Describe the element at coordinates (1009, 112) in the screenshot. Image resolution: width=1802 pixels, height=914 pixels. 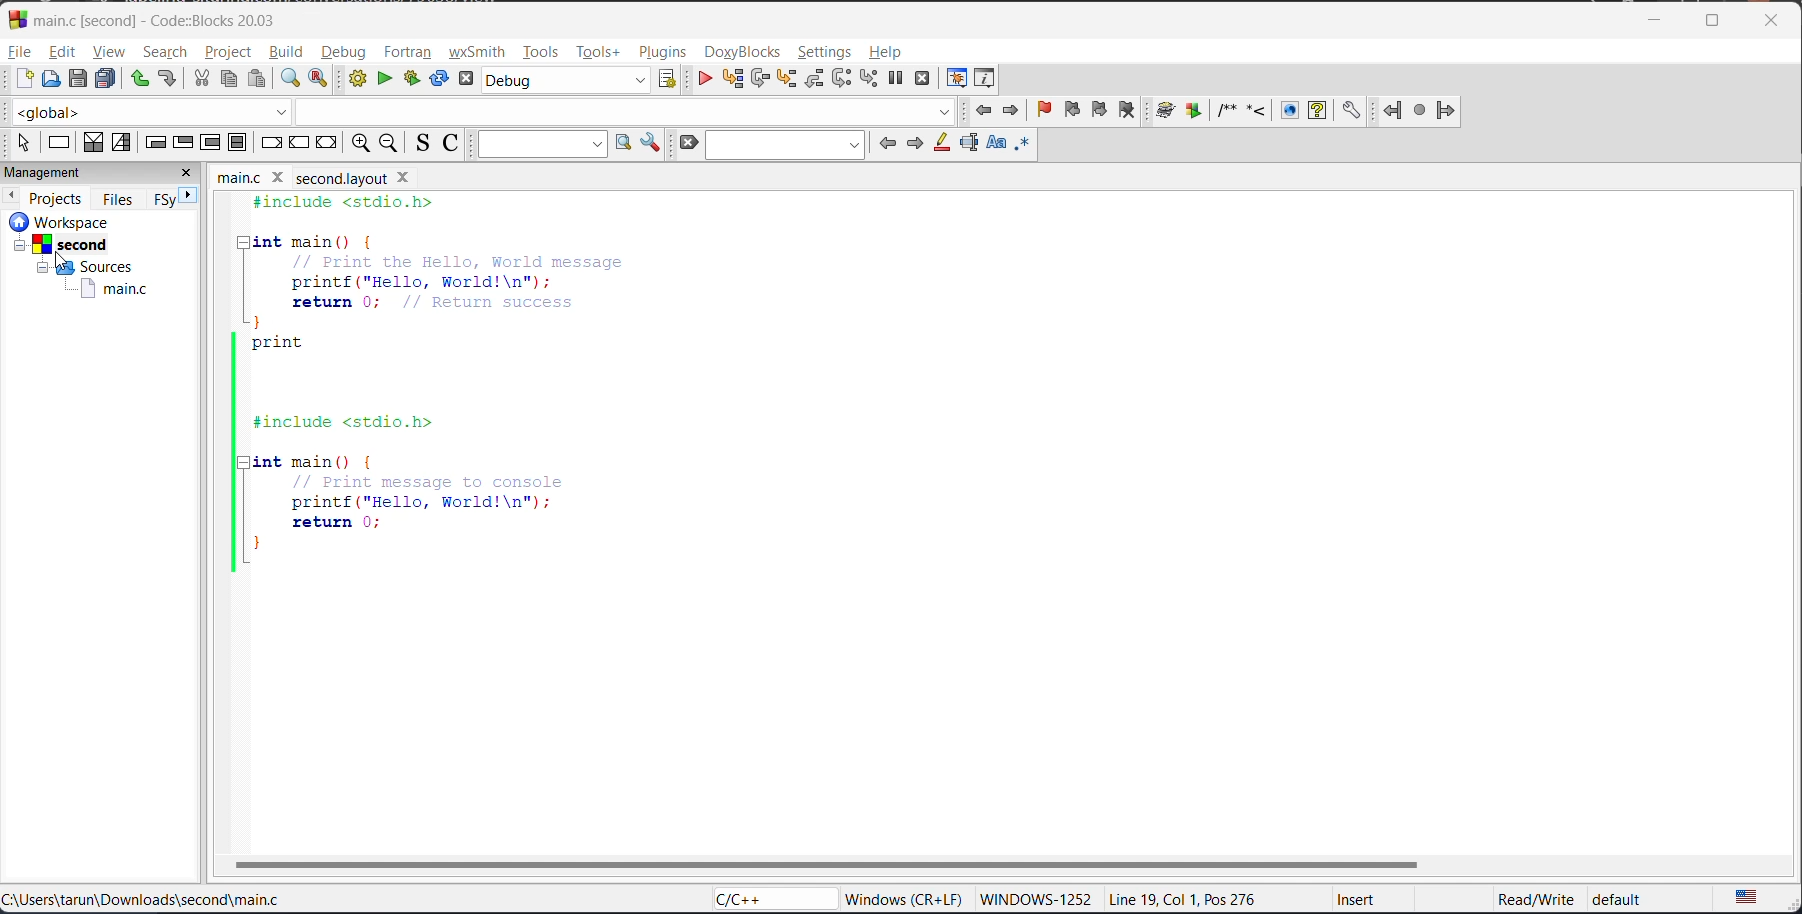
I see `jump forward` at that location.